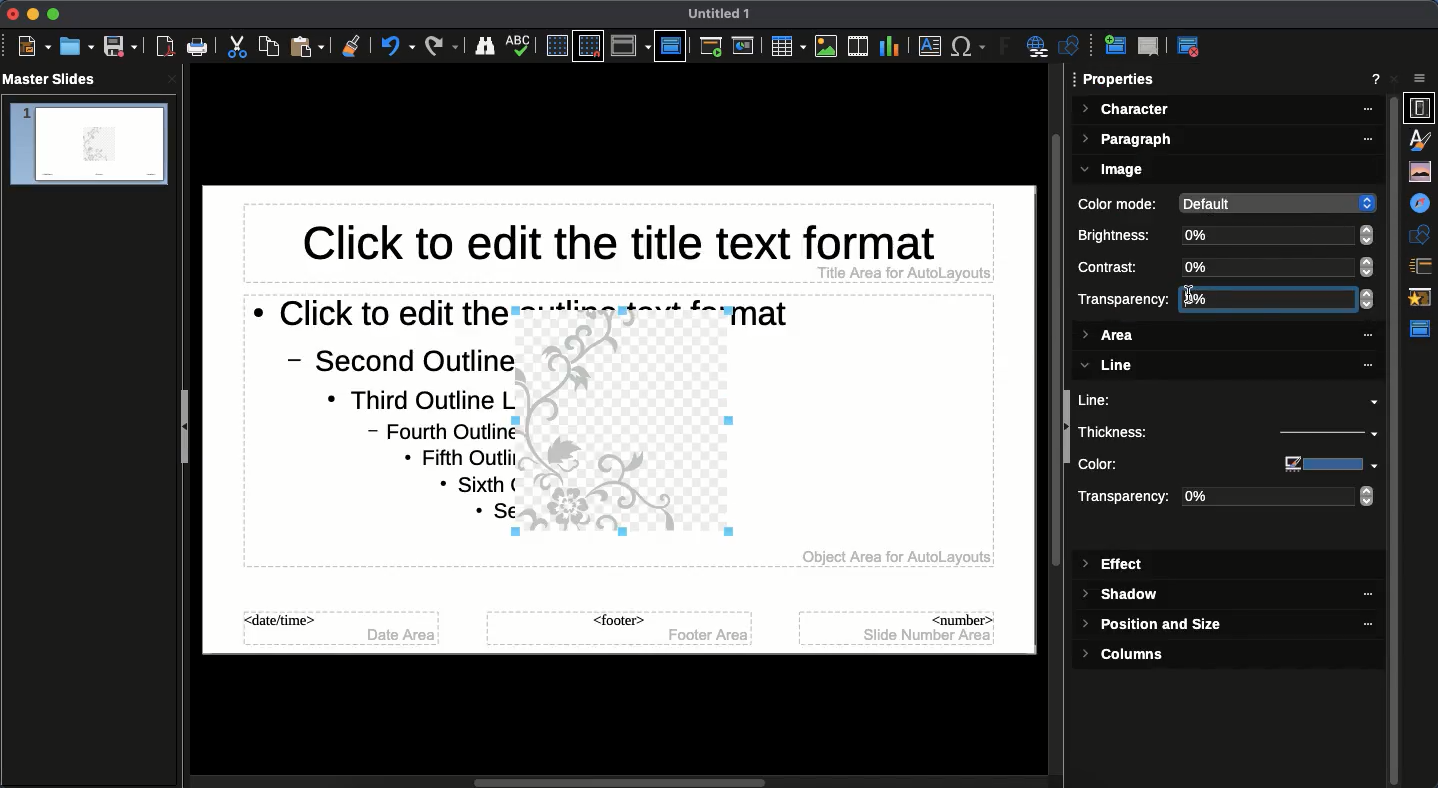 The height and width of the screenshot is (788, 1438). I want to click on Animation, so click(1422, 299).